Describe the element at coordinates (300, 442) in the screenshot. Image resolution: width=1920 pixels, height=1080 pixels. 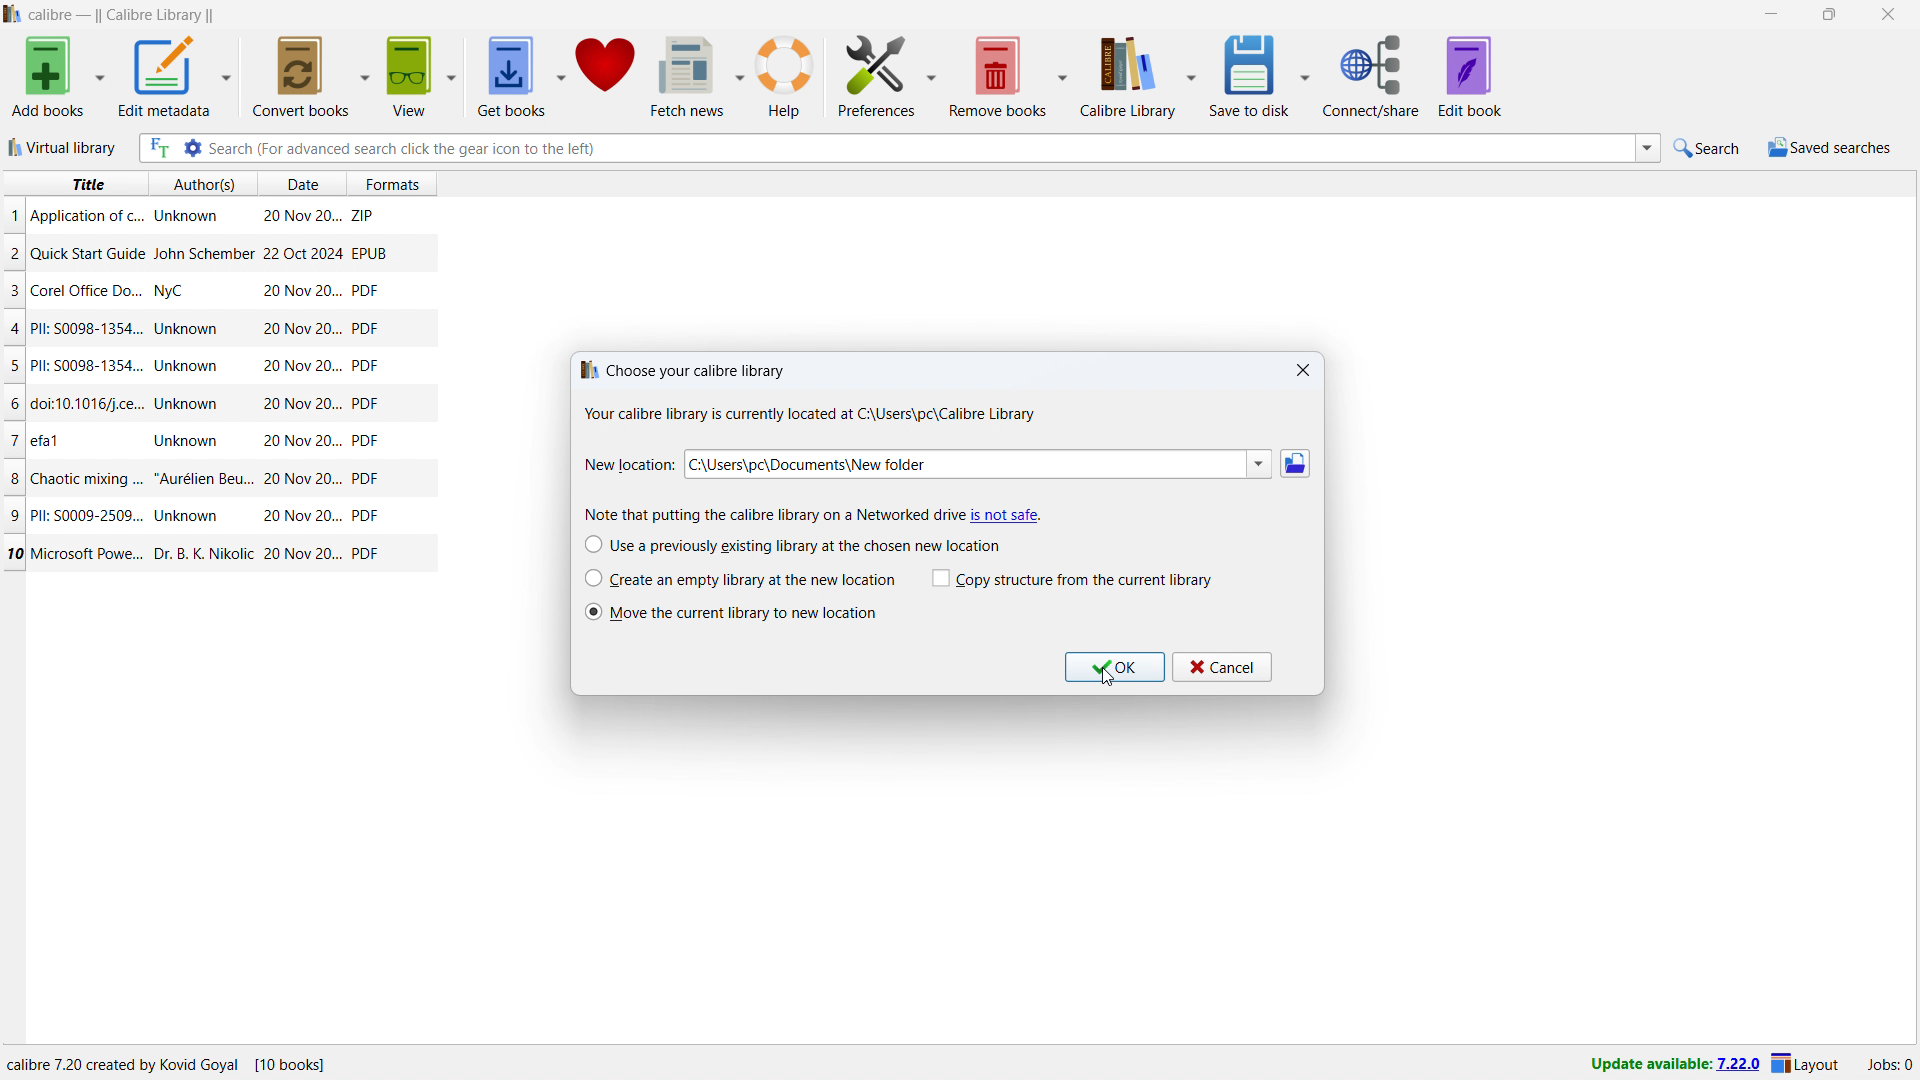
I see `Date` at that location.